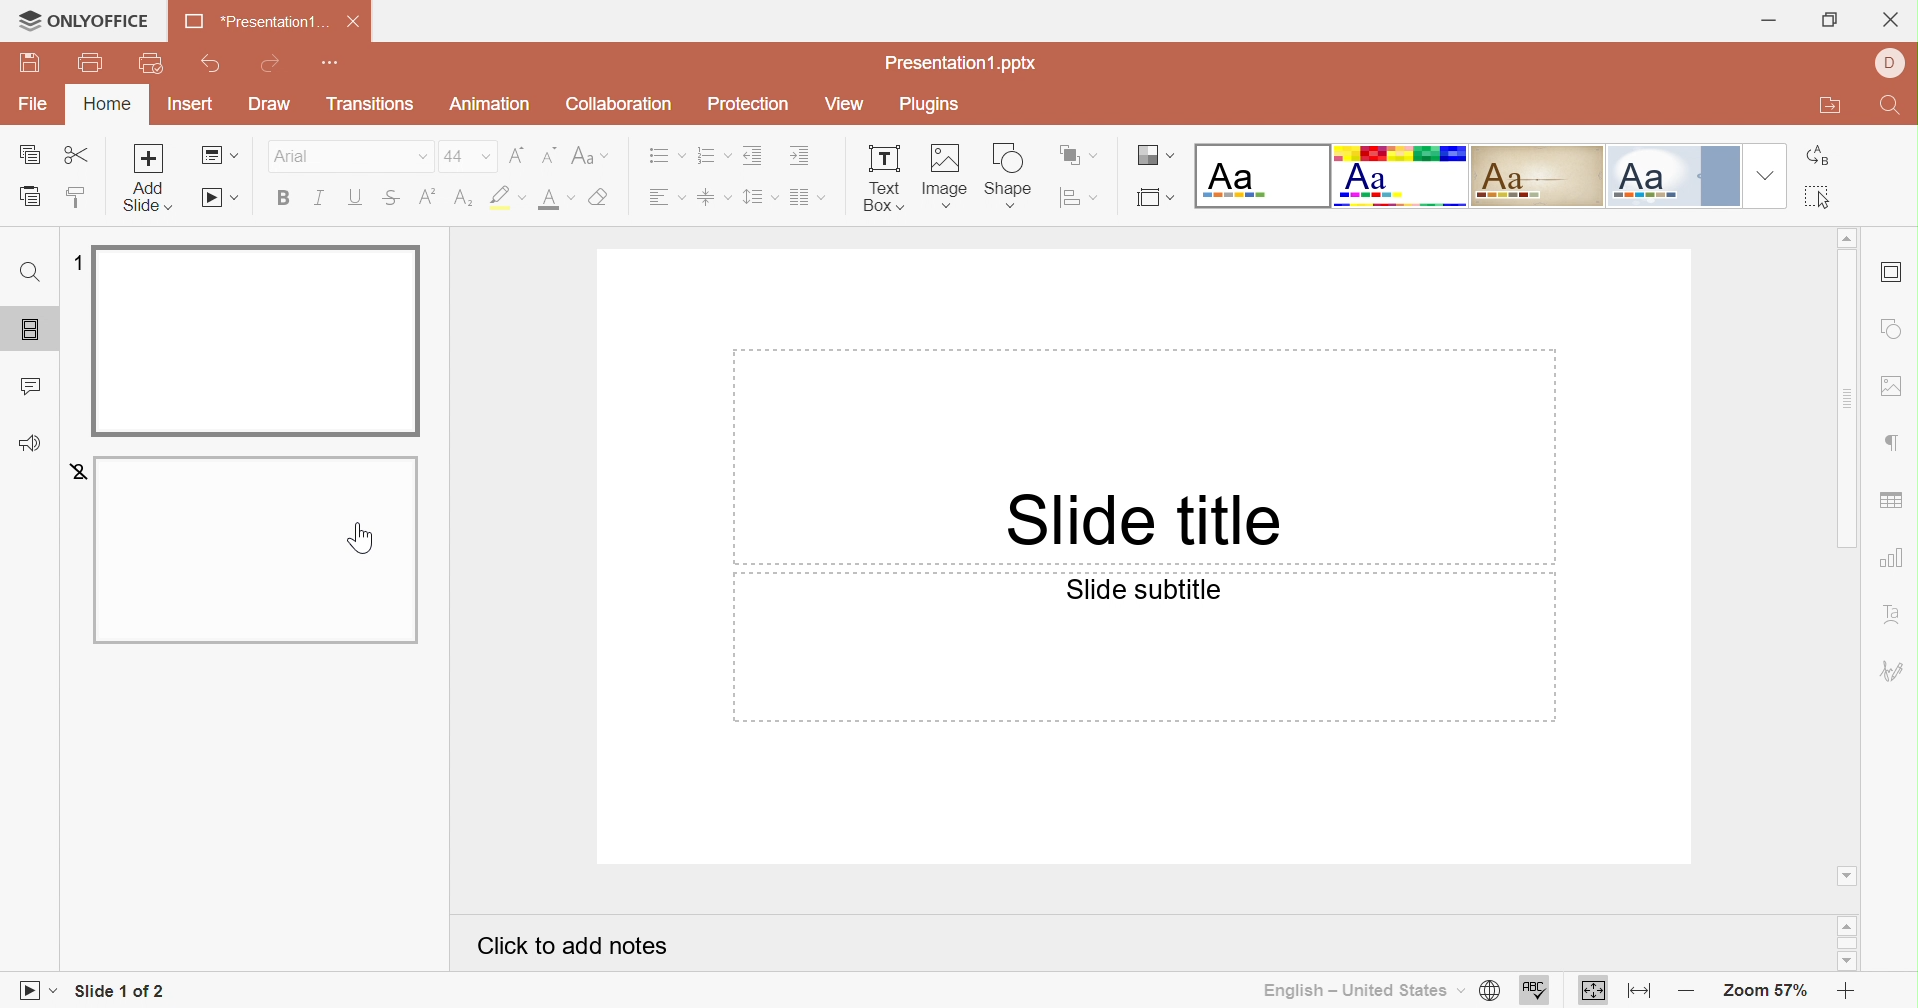  I want to click on Font size, so click(466, 156).